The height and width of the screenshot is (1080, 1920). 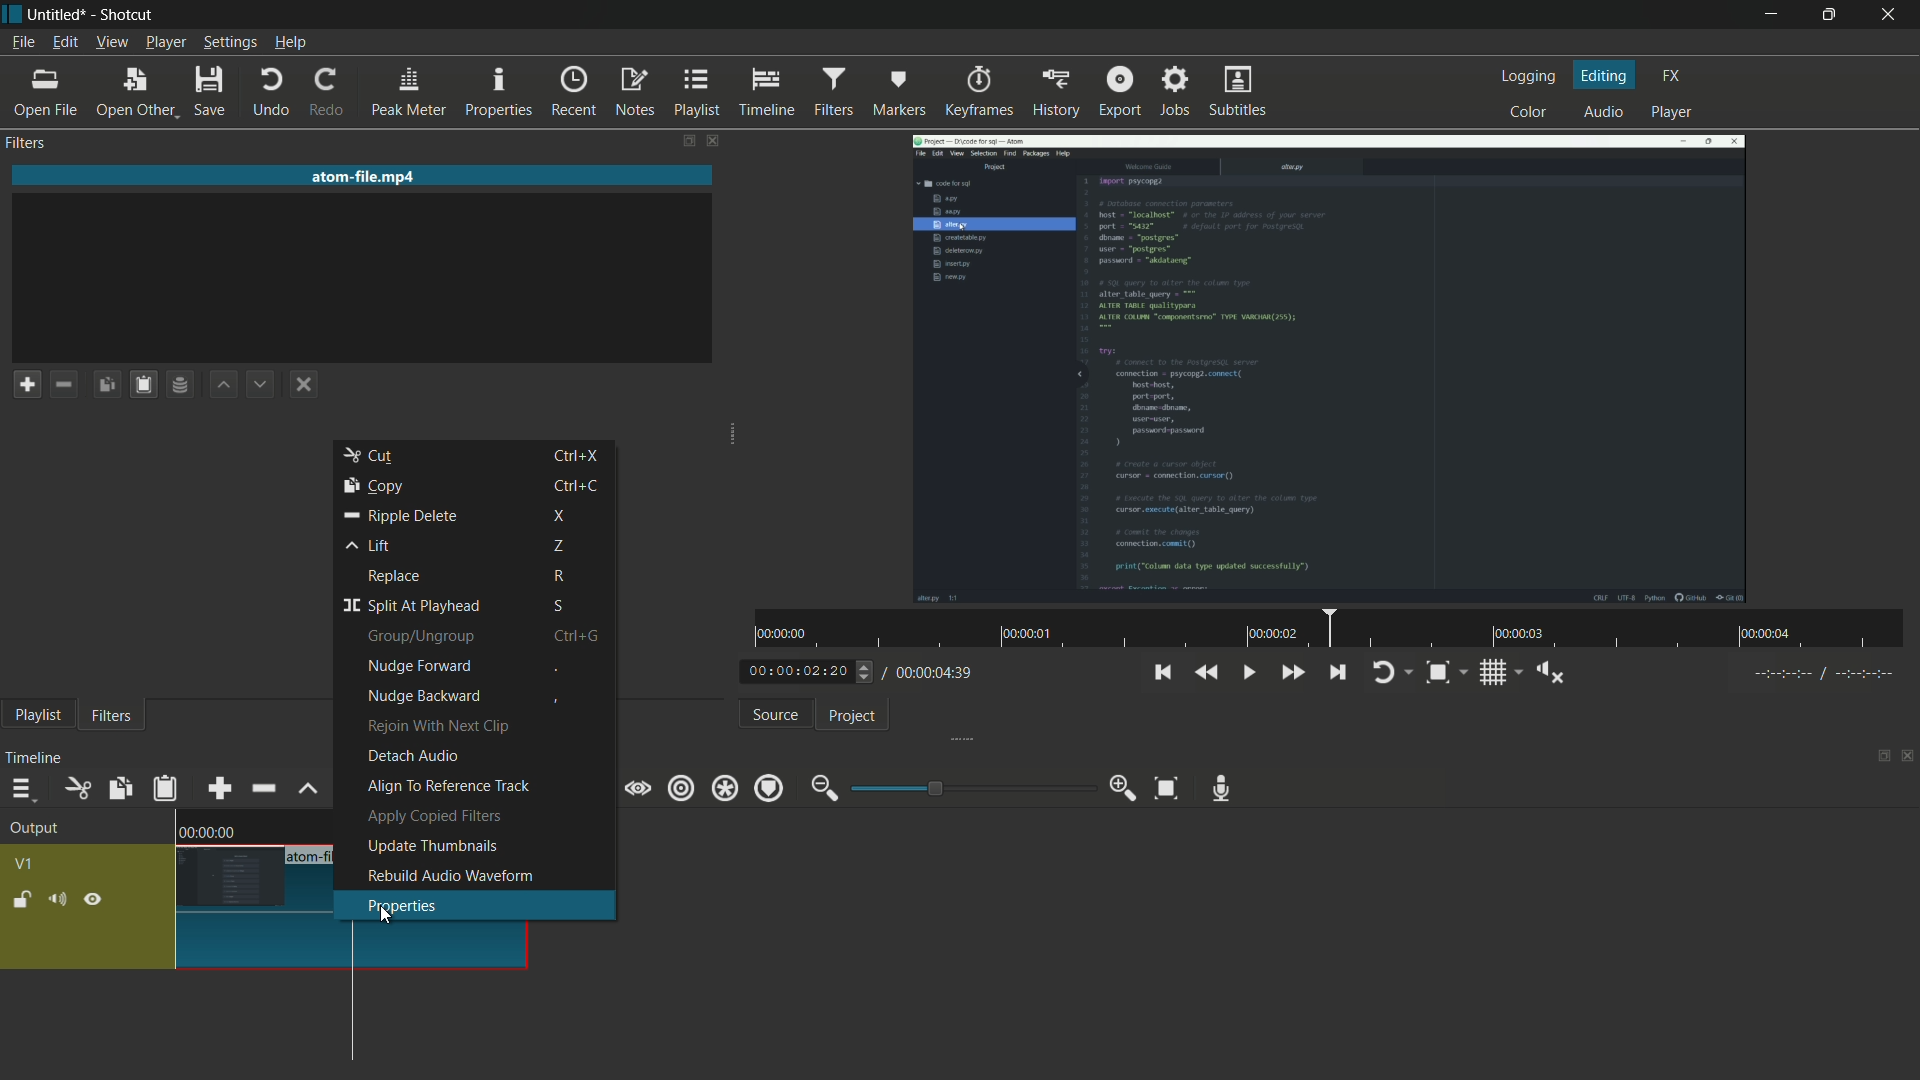 What do you see at coordinates (633, 94) in the screenshot?
I see `notes` at bounding box center [633, 94].